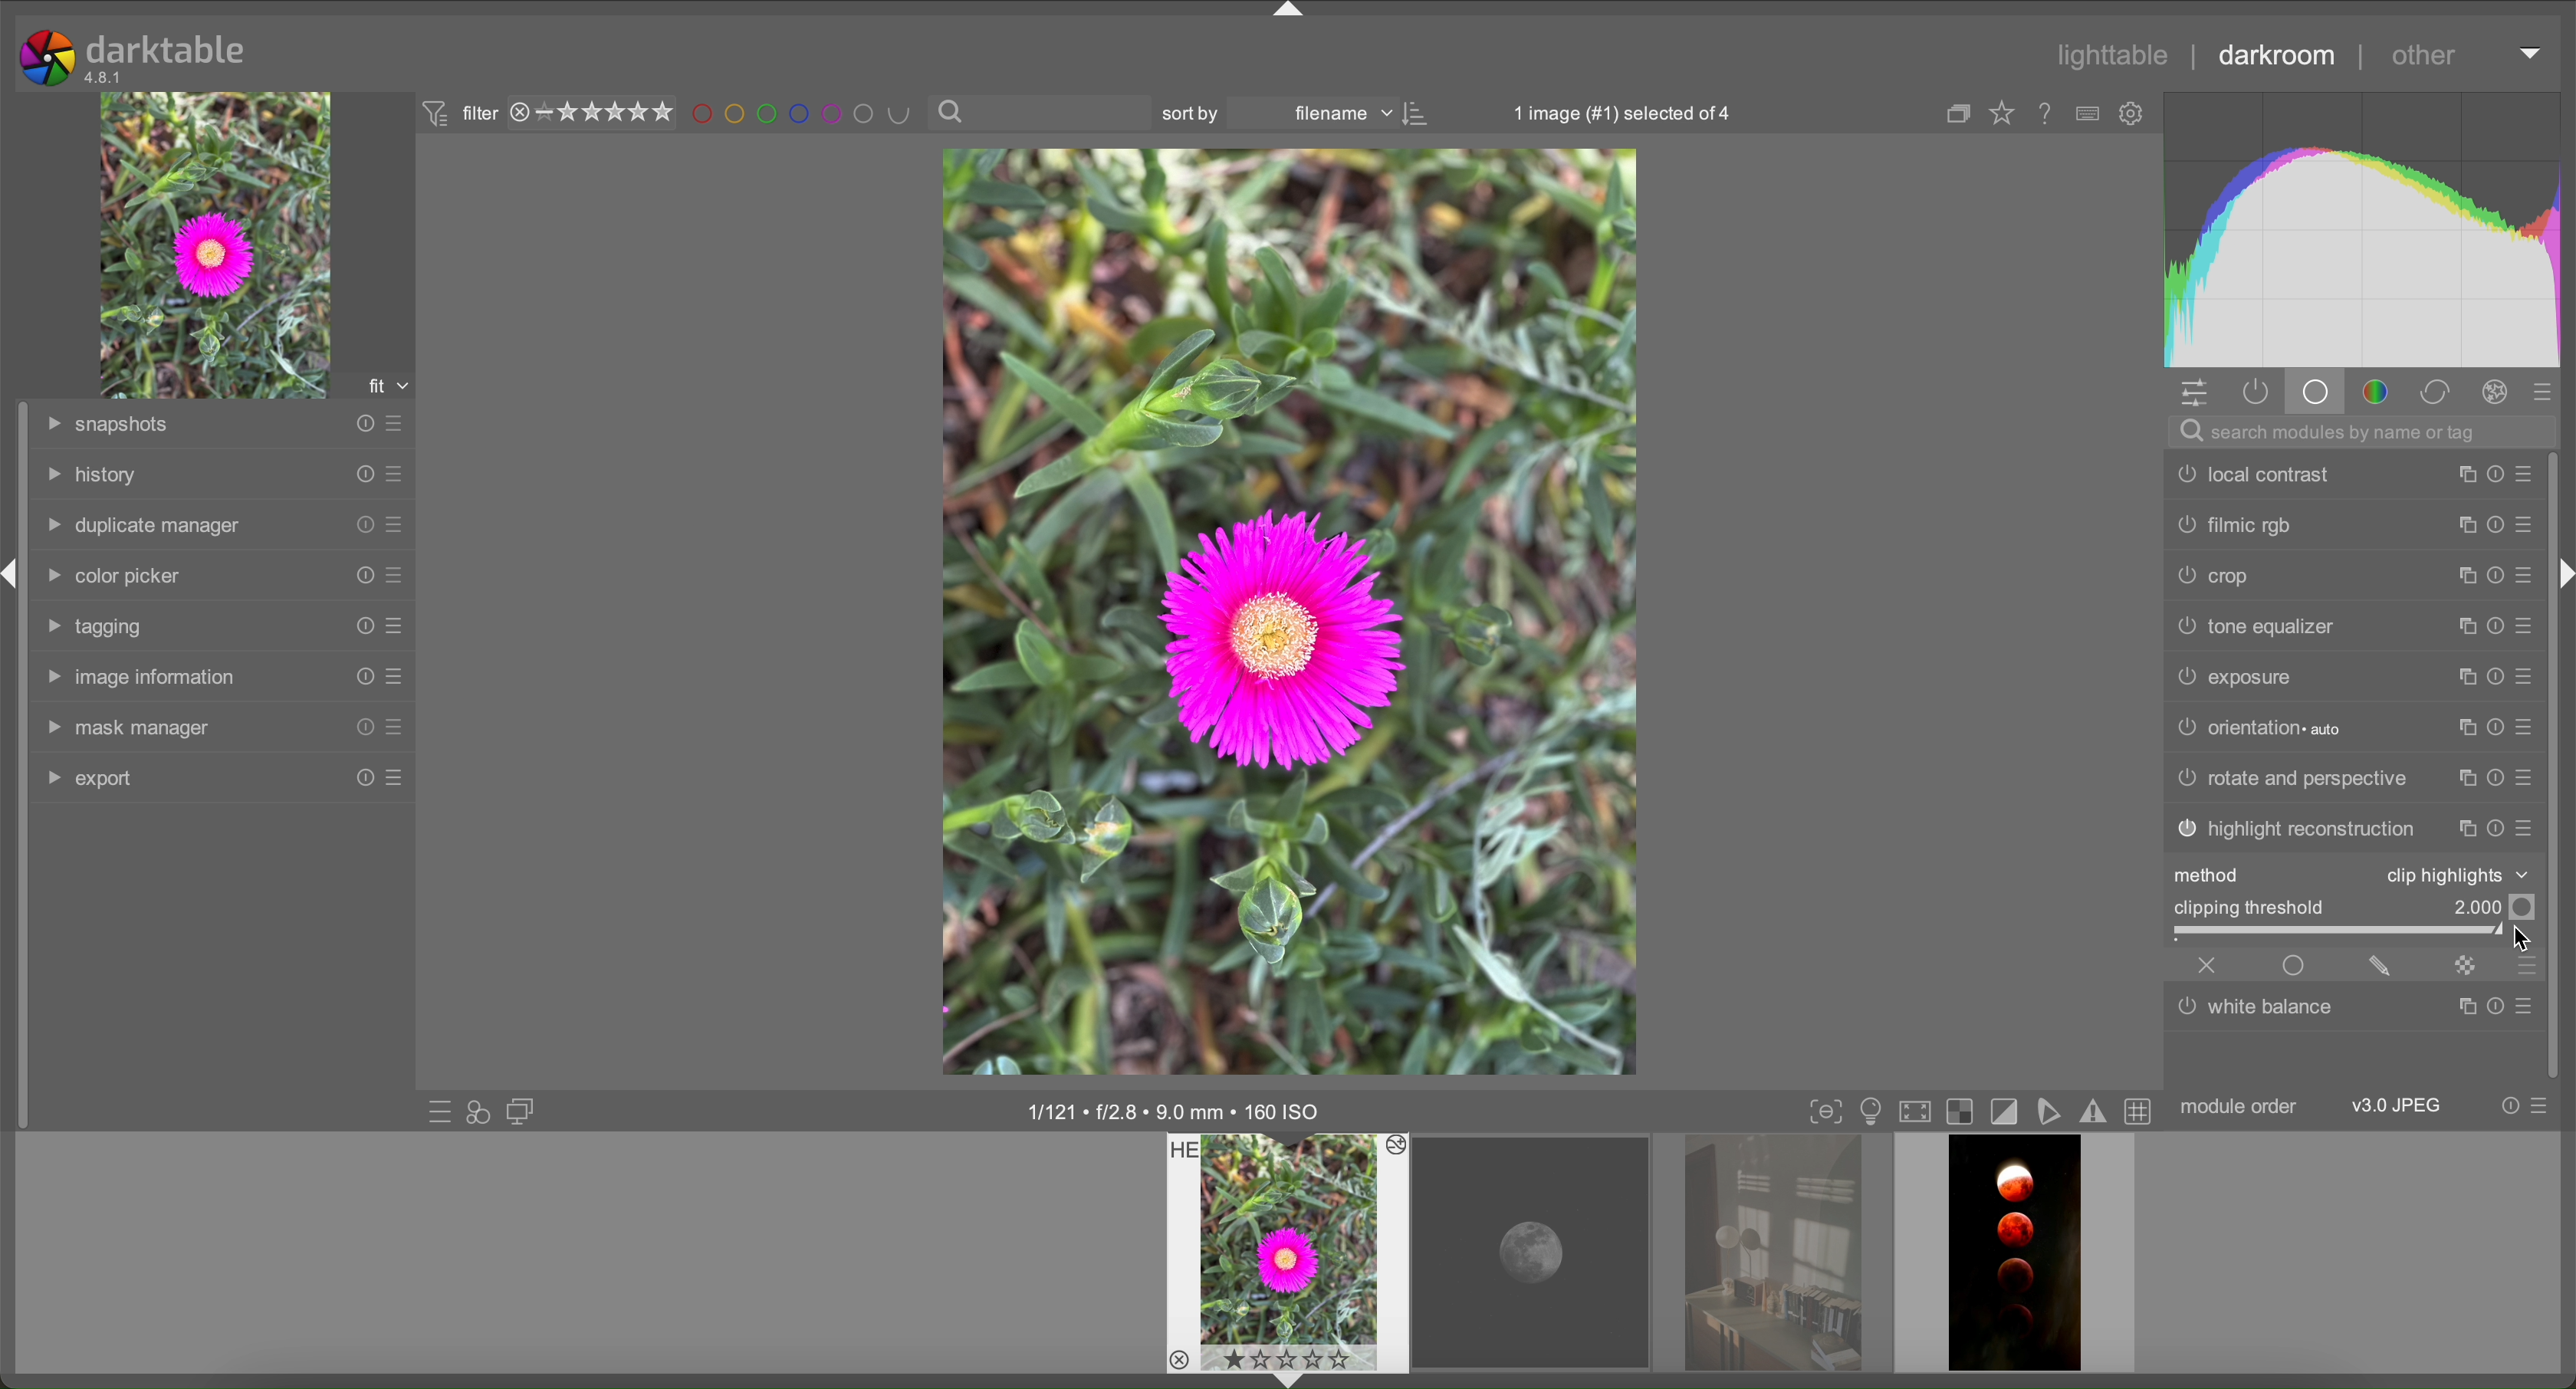 This screenshot has height=1389, width=2576. I want to click on color picker tab, so click(110, 576).